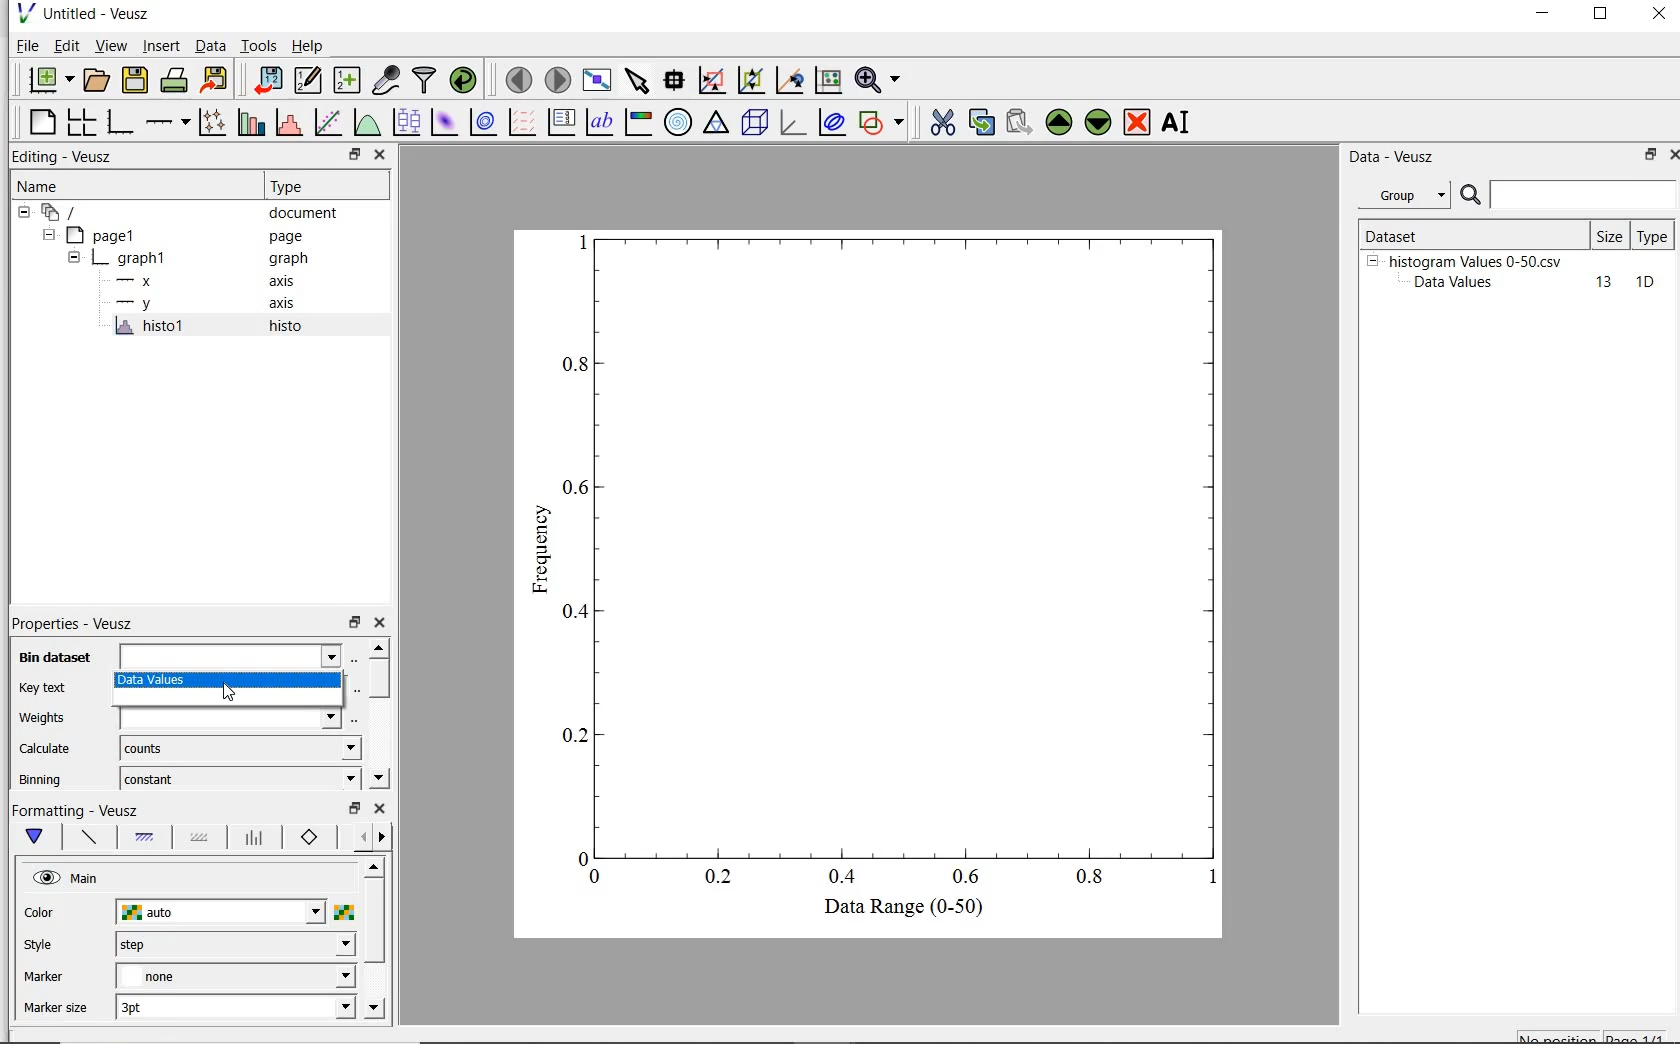 The image size is (1680, 1044). I want to click on move to next page, so click(559, 79).